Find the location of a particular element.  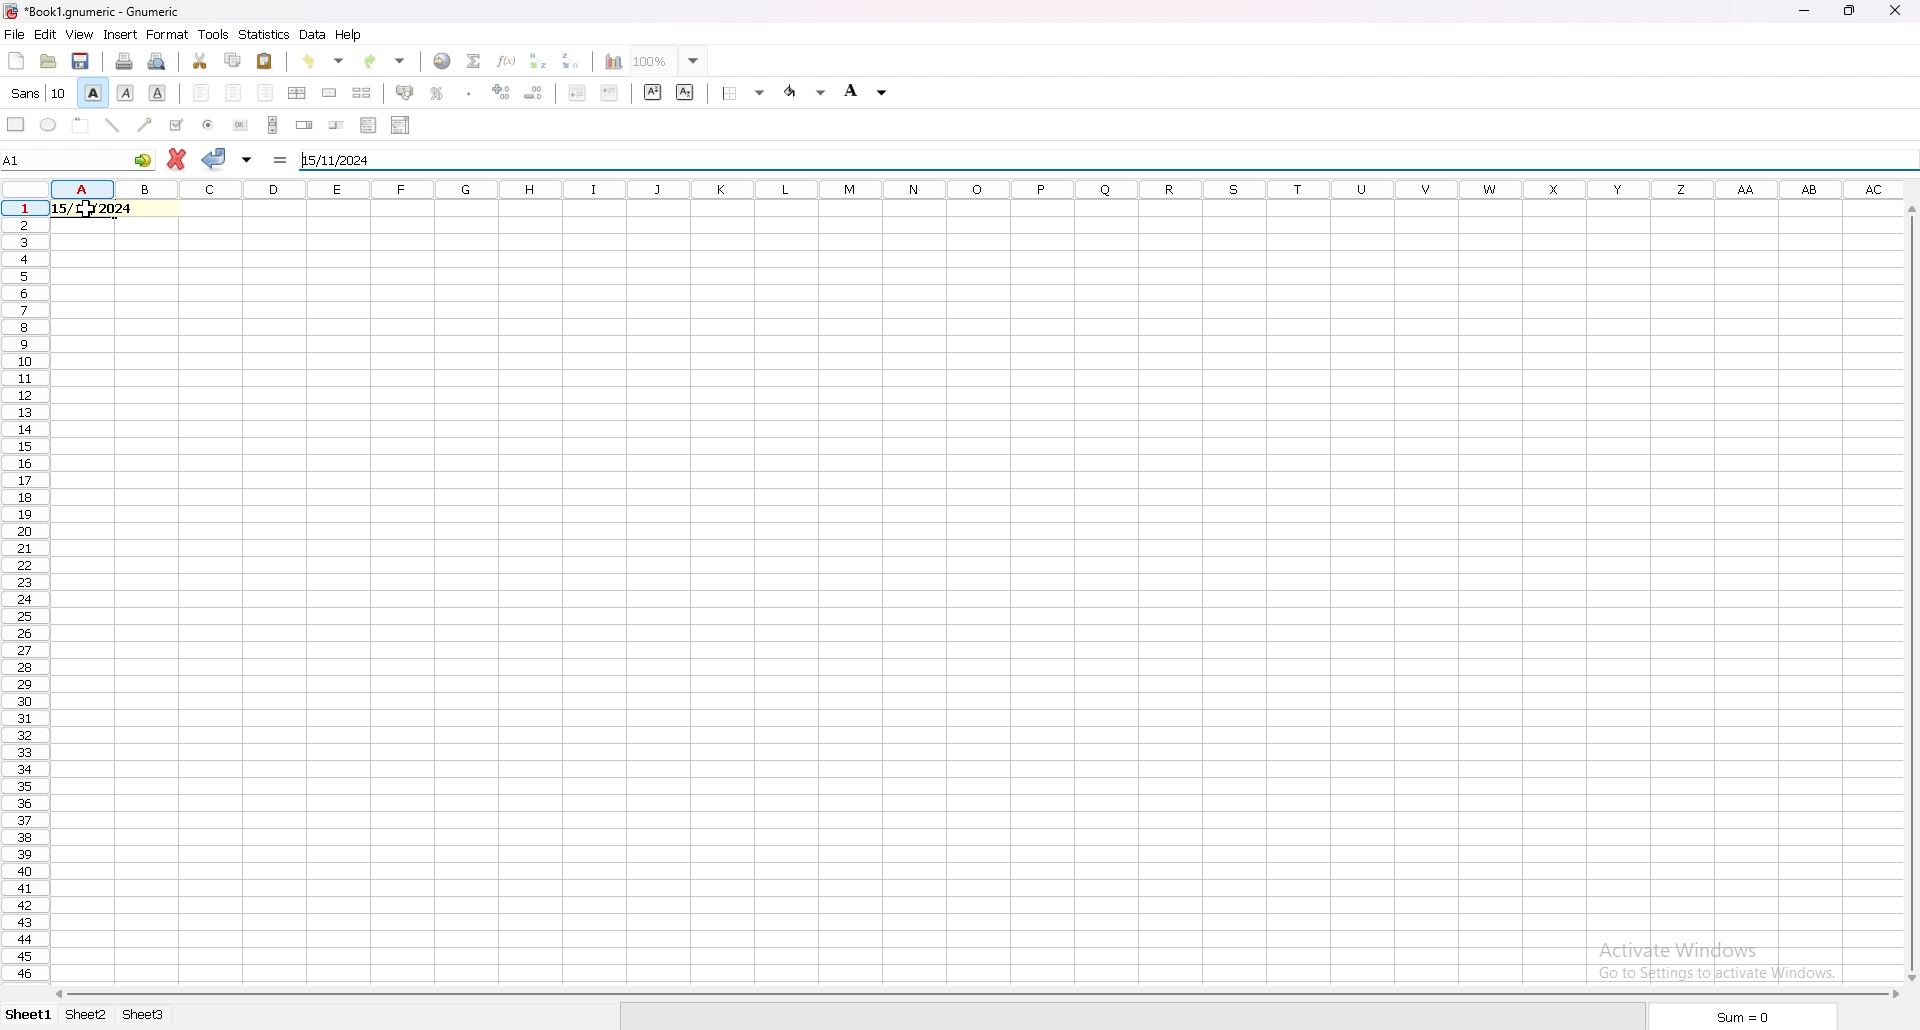

cut is located at coordinates (201, 60).